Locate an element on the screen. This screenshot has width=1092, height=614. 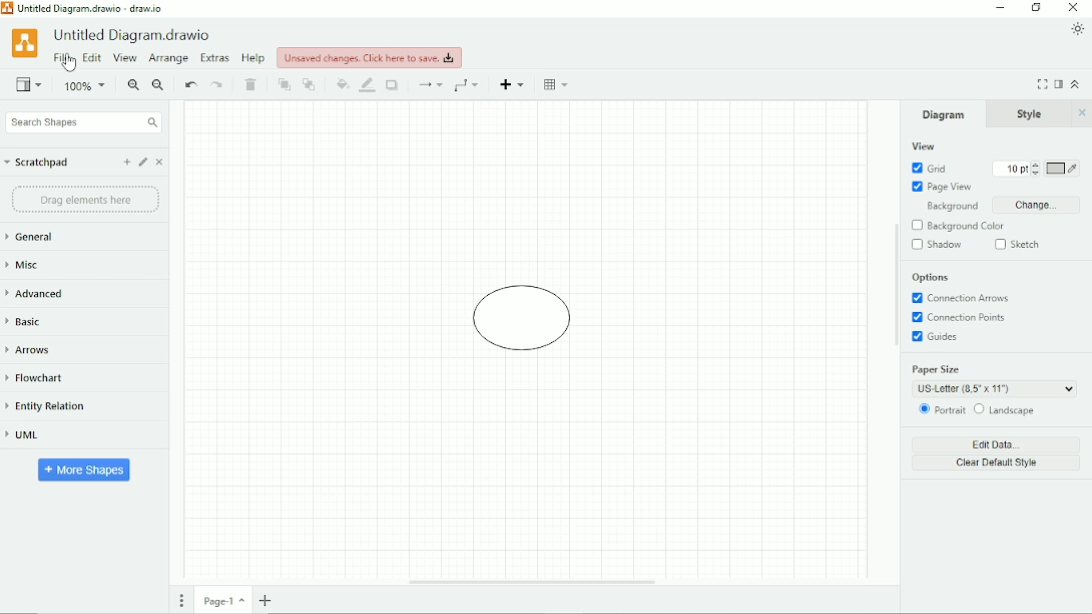
Restore down is located at coordinates (1036, 8).